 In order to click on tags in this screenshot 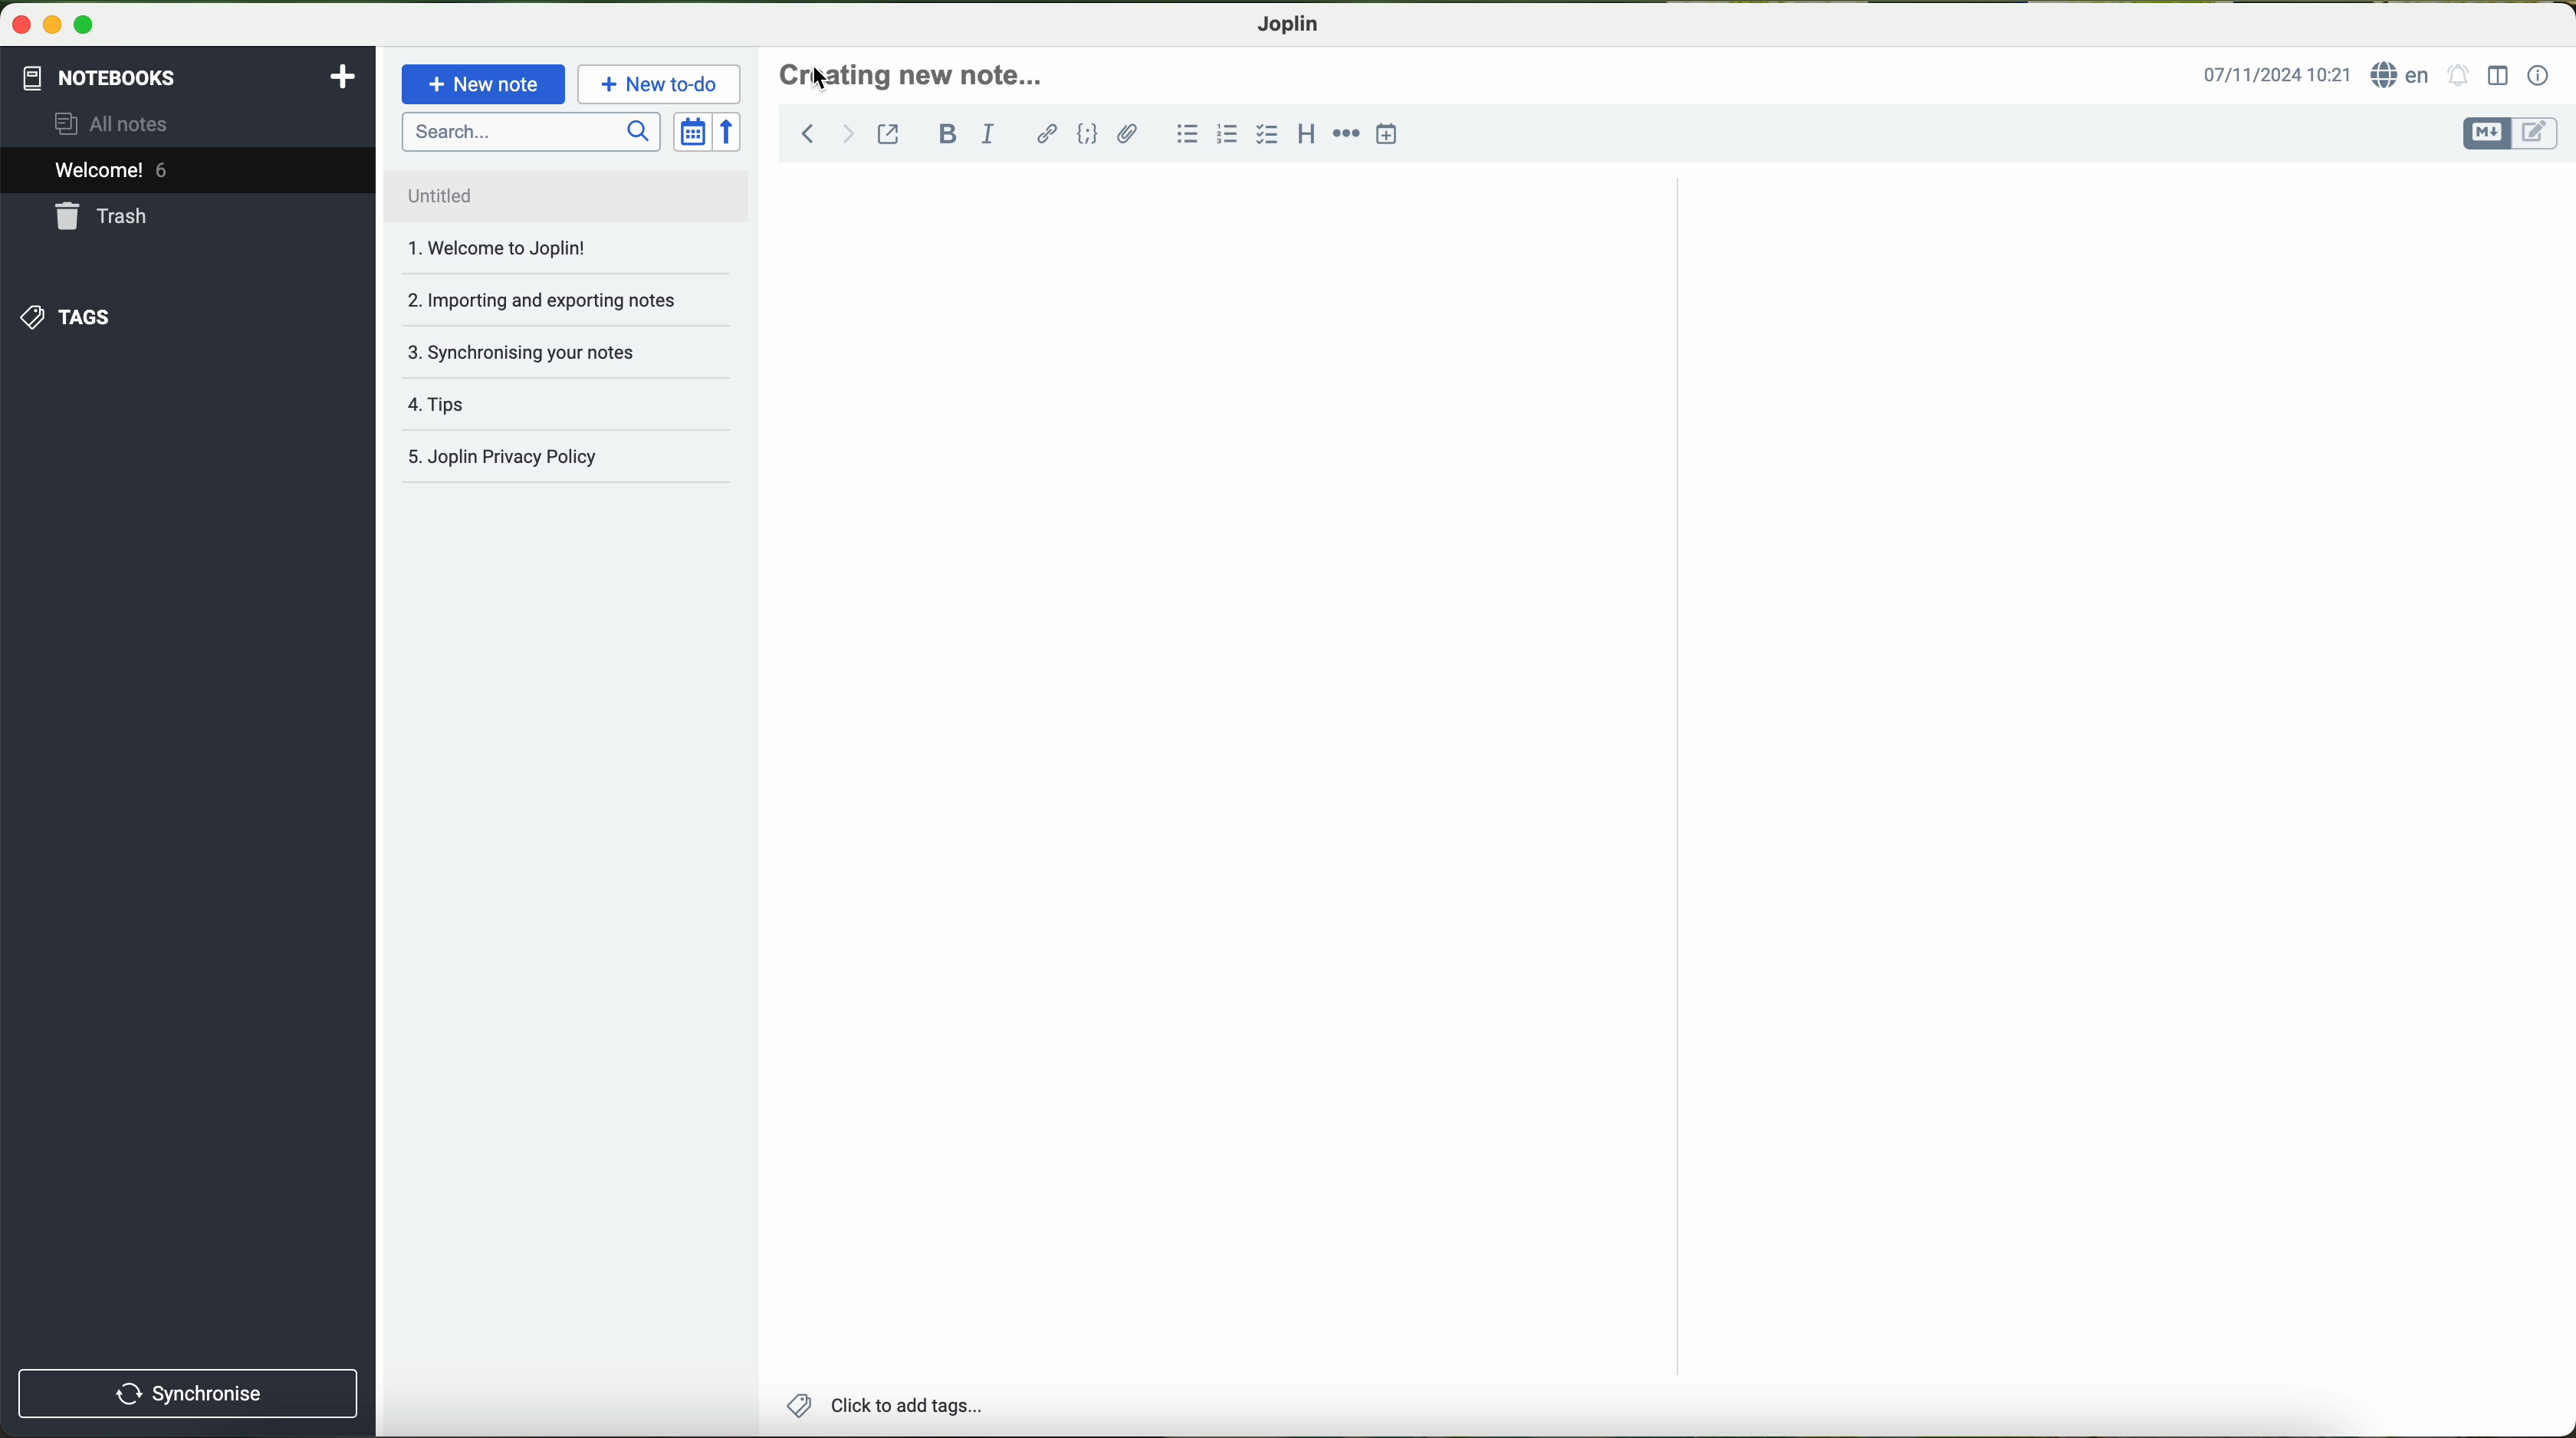, I will do `click(67, 318)`.